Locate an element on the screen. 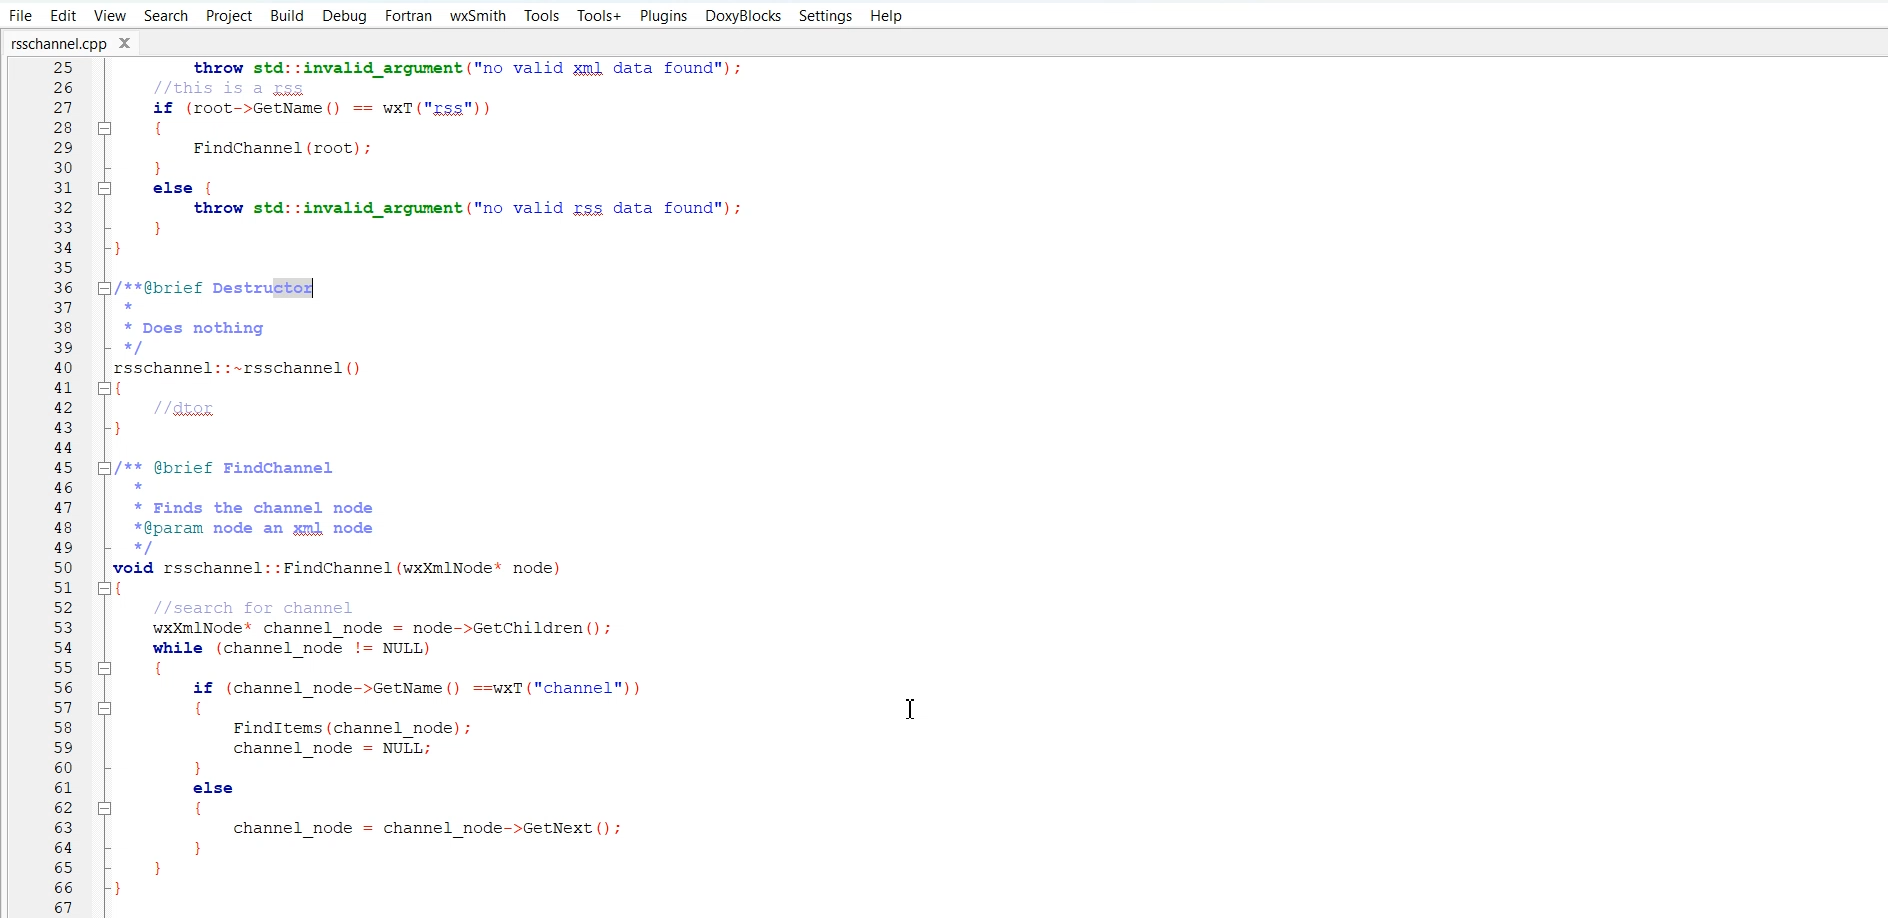 The height and width of the screenshot is (918, 1888). DoxyBlocks is located at coordinates (743, 15).